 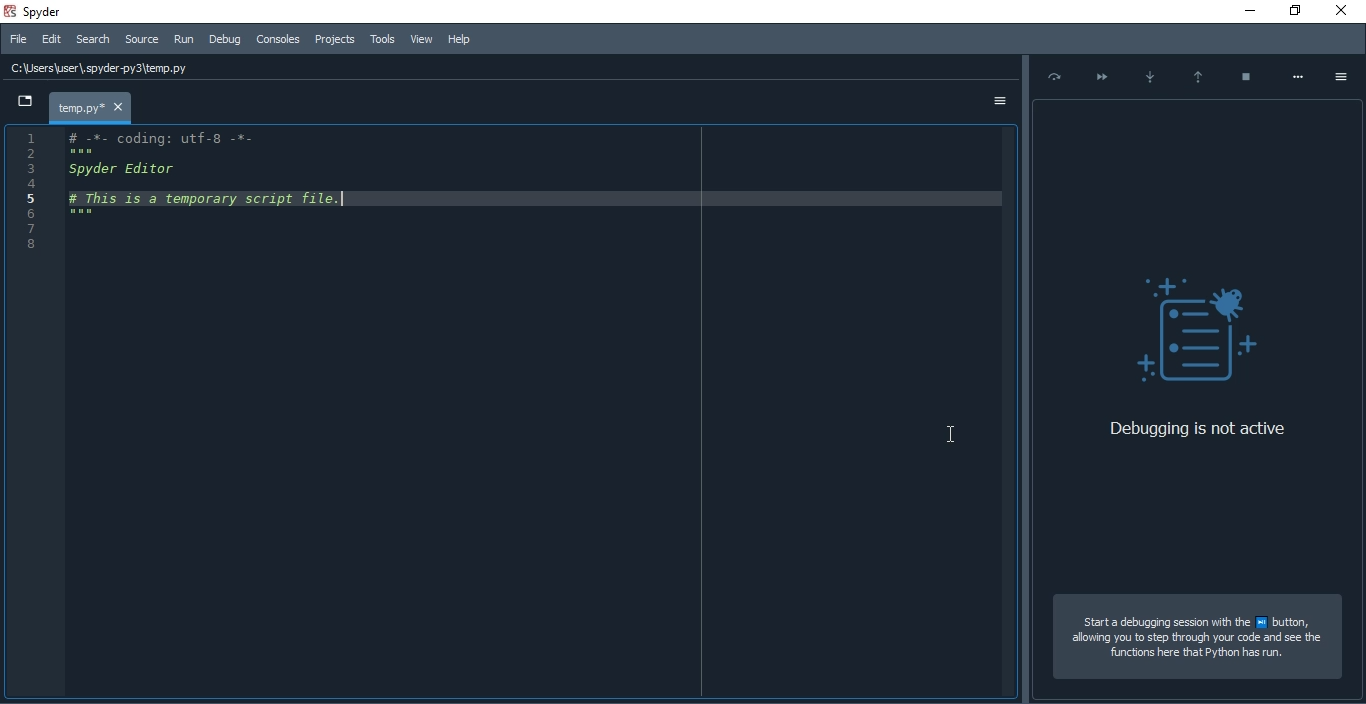 I want to click on Run, so click(x=184, y=40).